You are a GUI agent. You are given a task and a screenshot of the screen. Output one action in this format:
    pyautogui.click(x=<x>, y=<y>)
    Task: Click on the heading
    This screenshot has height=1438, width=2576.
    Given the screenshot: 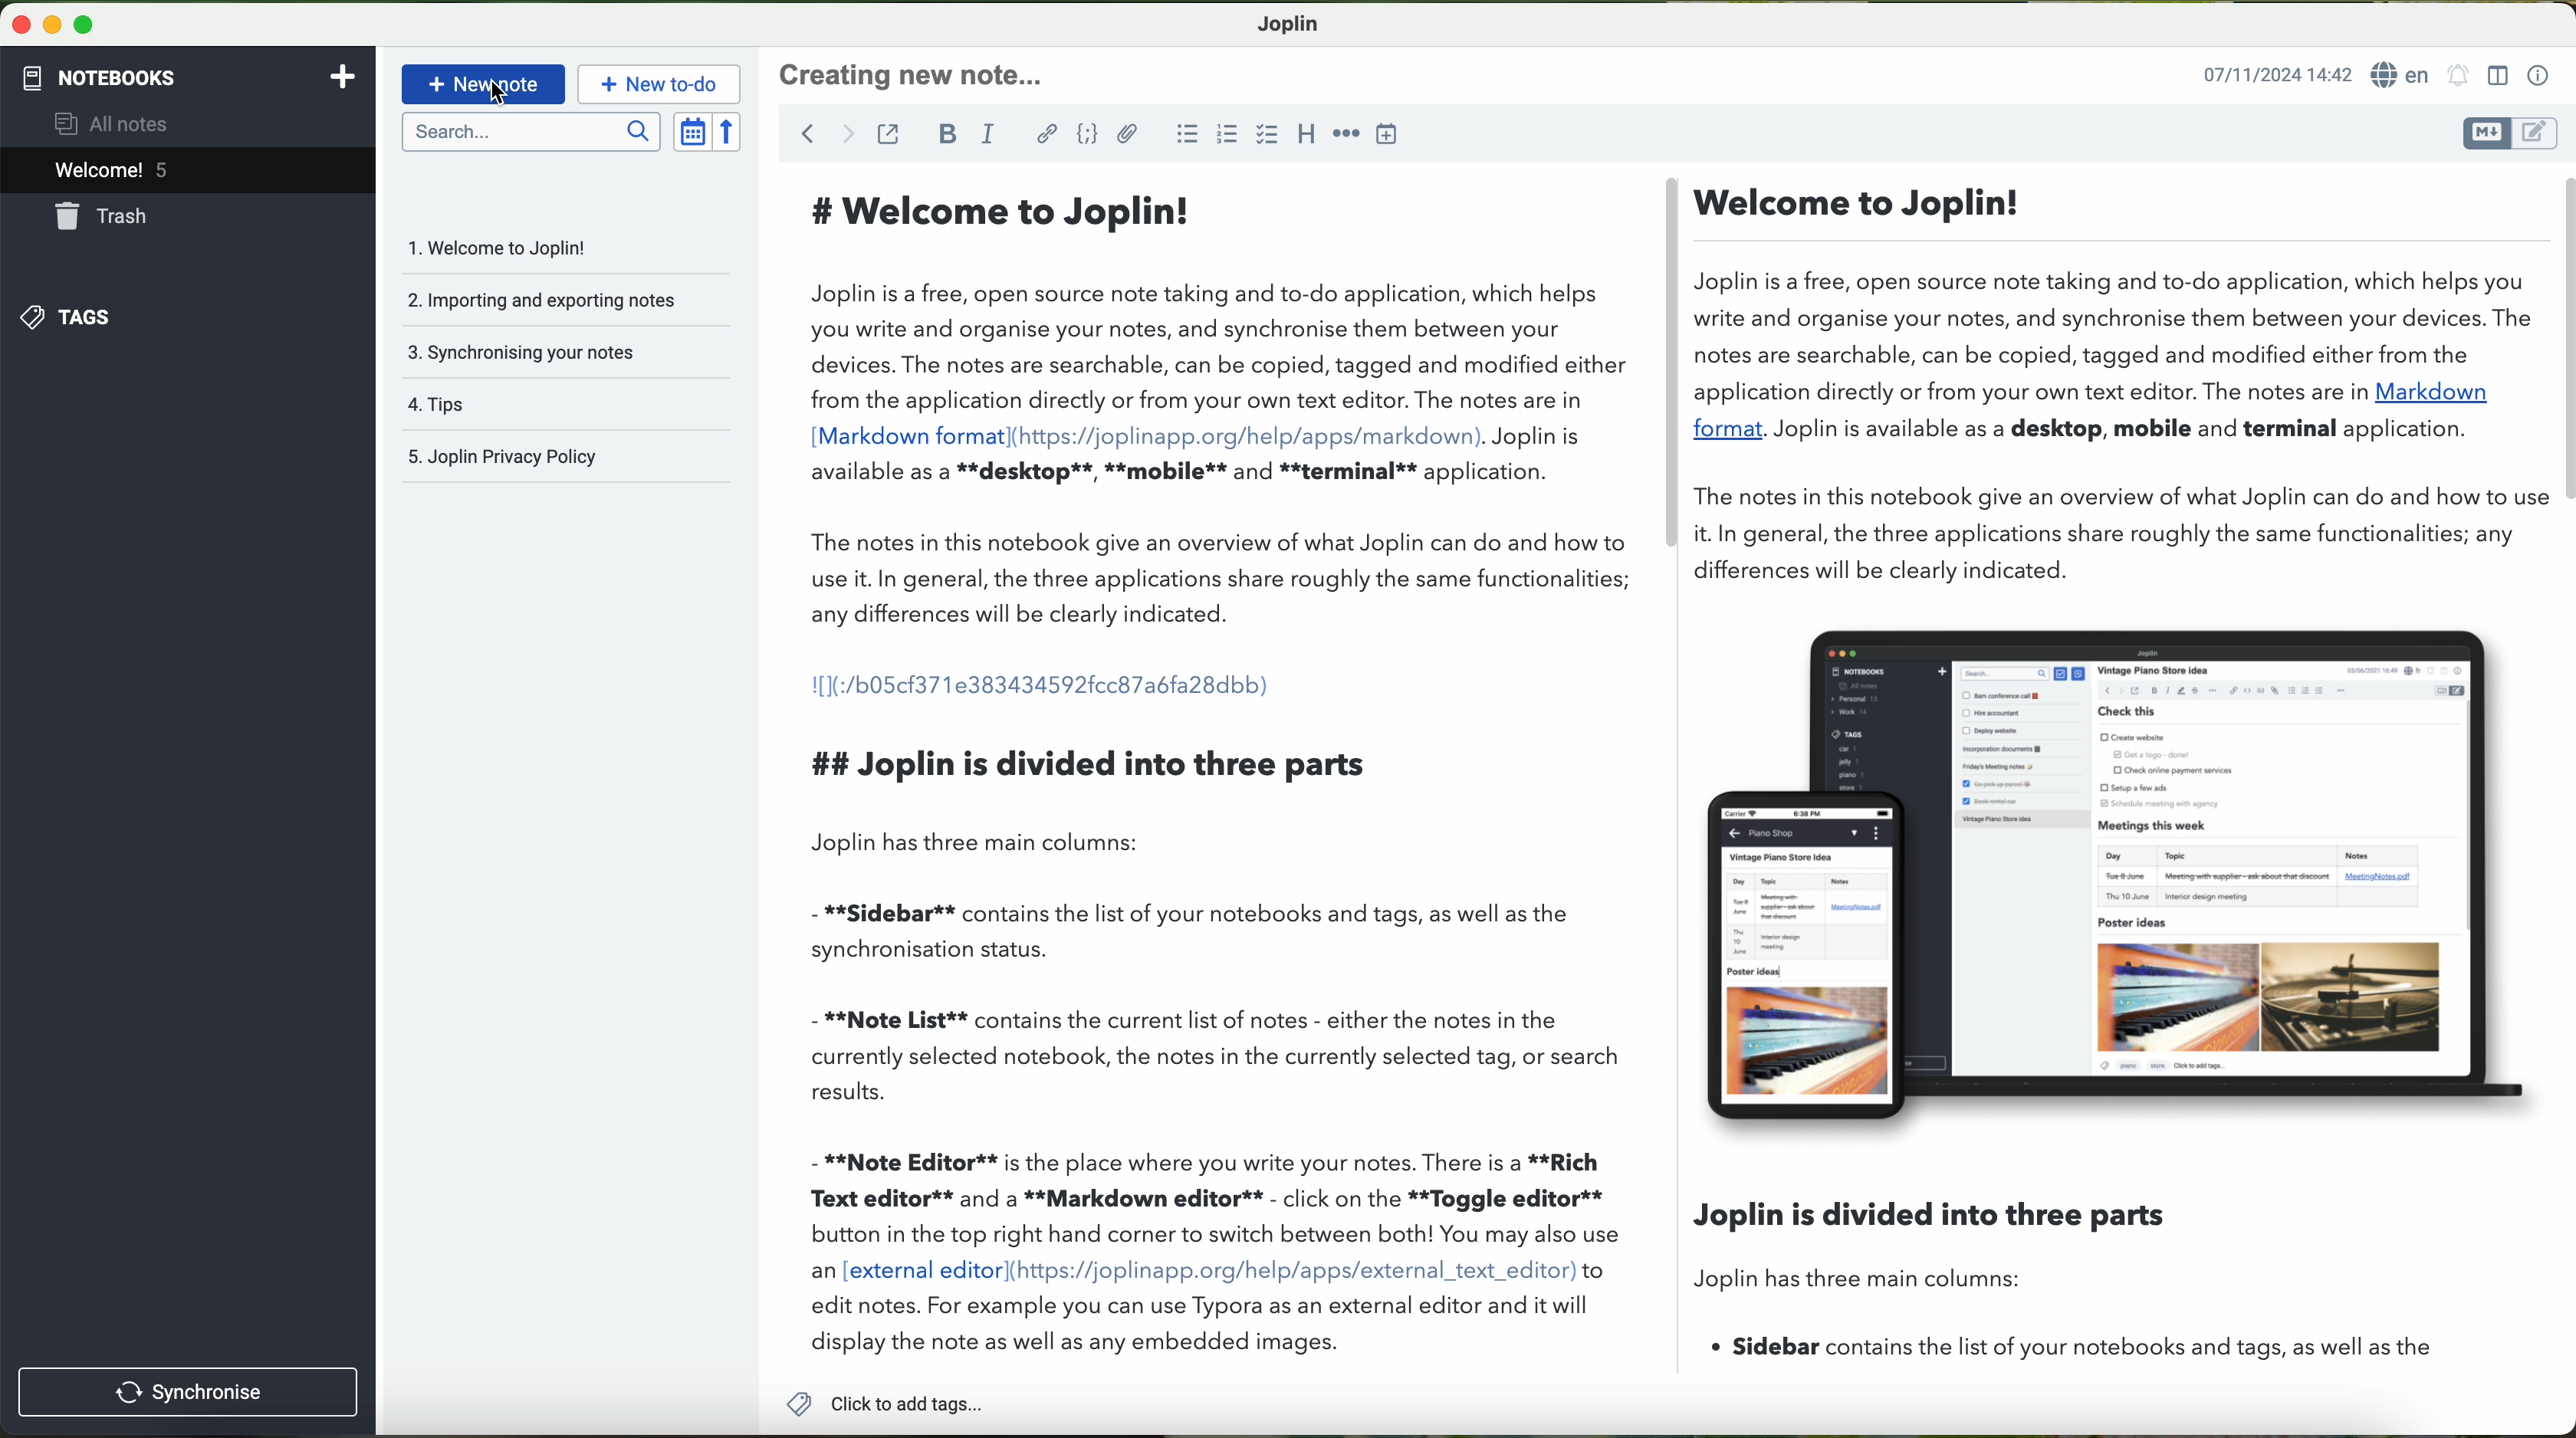 What is the action you would take?
    pyautogui.click(x=1309, y=136)
    